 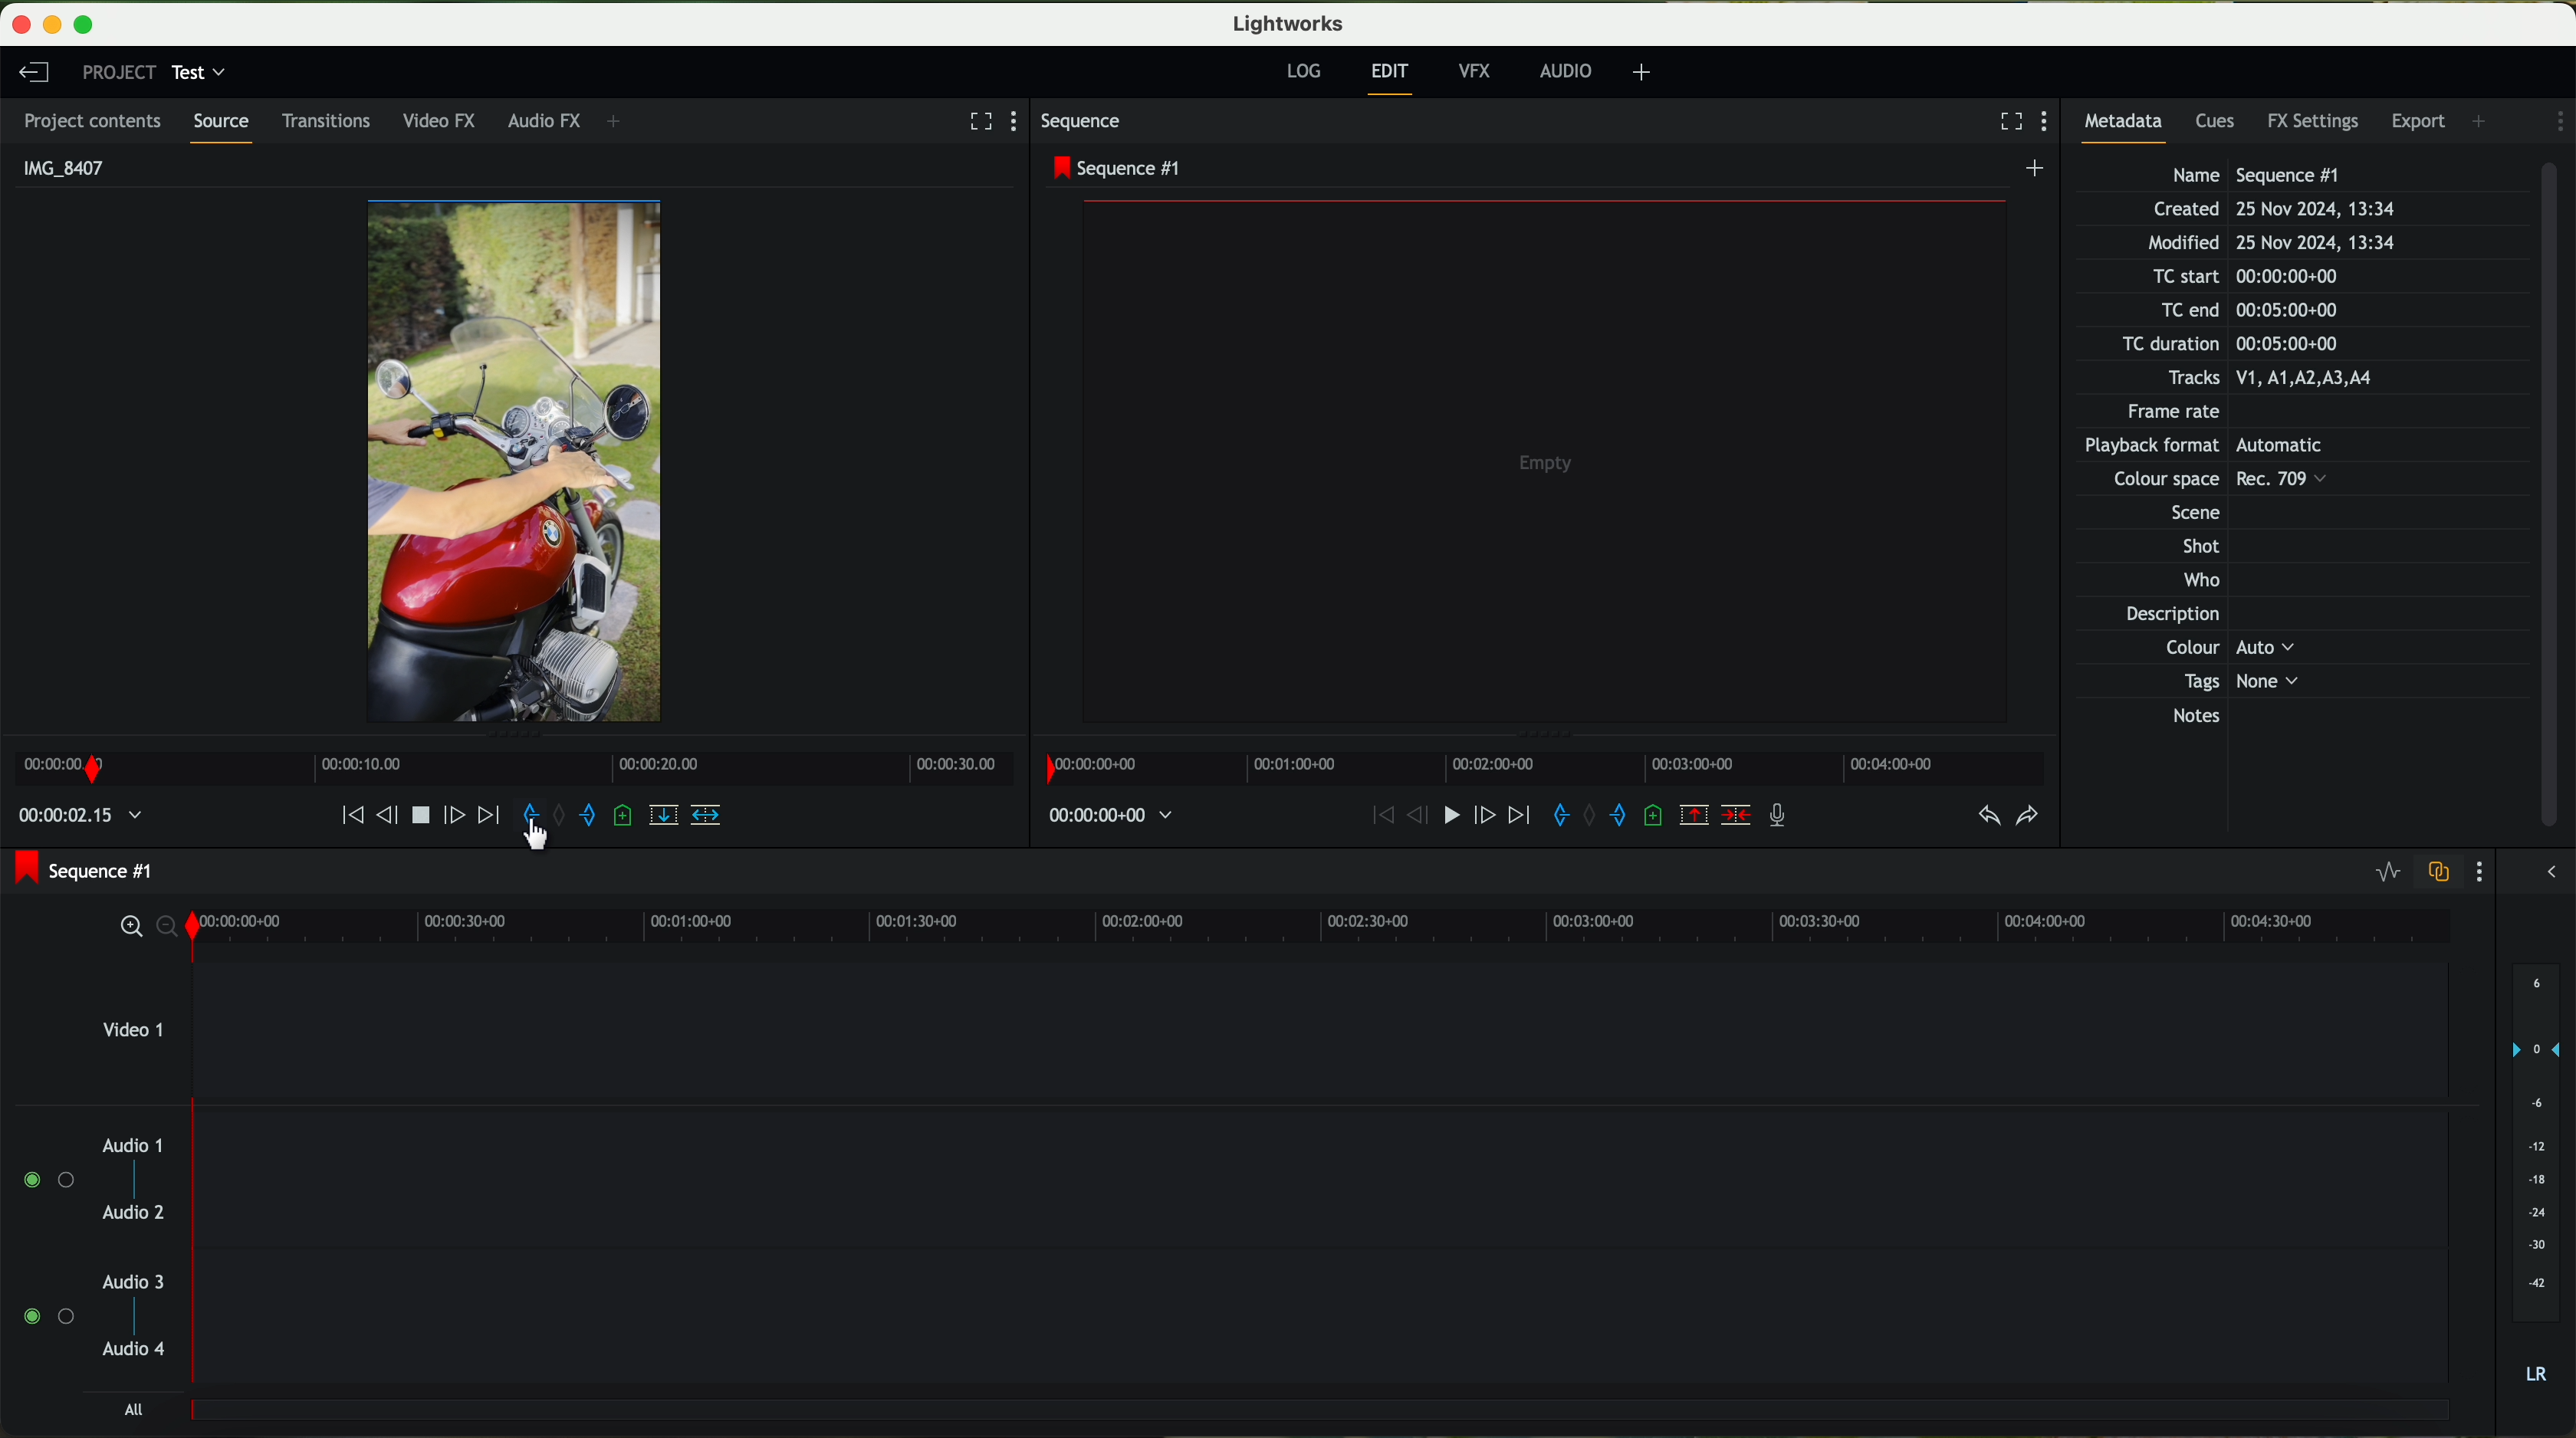 What do you see at coordinates (708, 814) in the screenshot?
I see `insert into the target sequence` at bounding box center [708, 814].